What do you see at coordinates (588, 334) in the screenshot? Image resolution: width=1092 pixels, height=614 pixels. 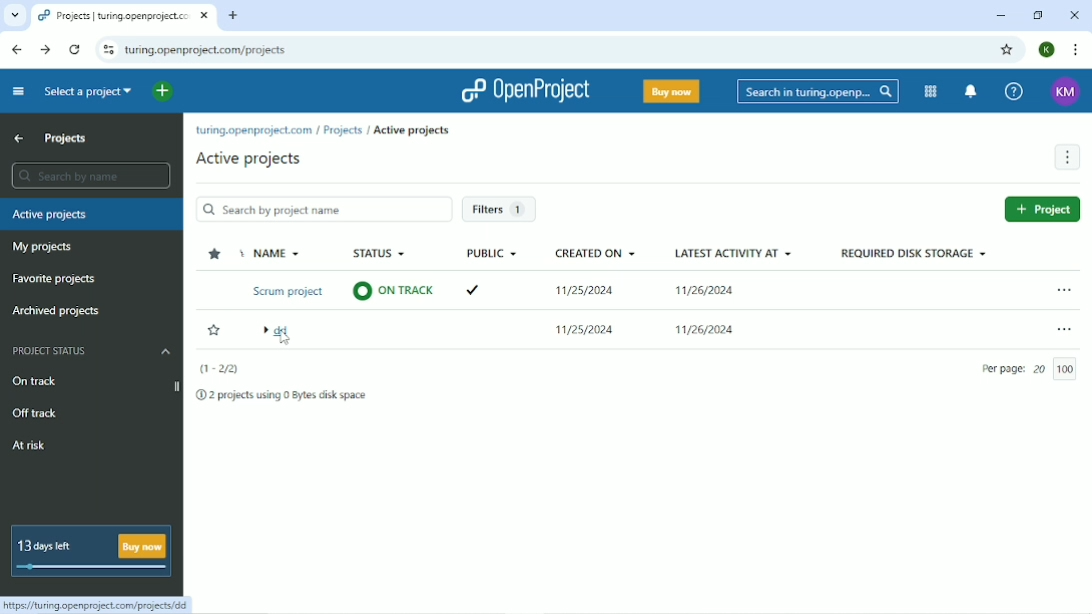 I see `11/25/2024` at bounding box center [588, 334].